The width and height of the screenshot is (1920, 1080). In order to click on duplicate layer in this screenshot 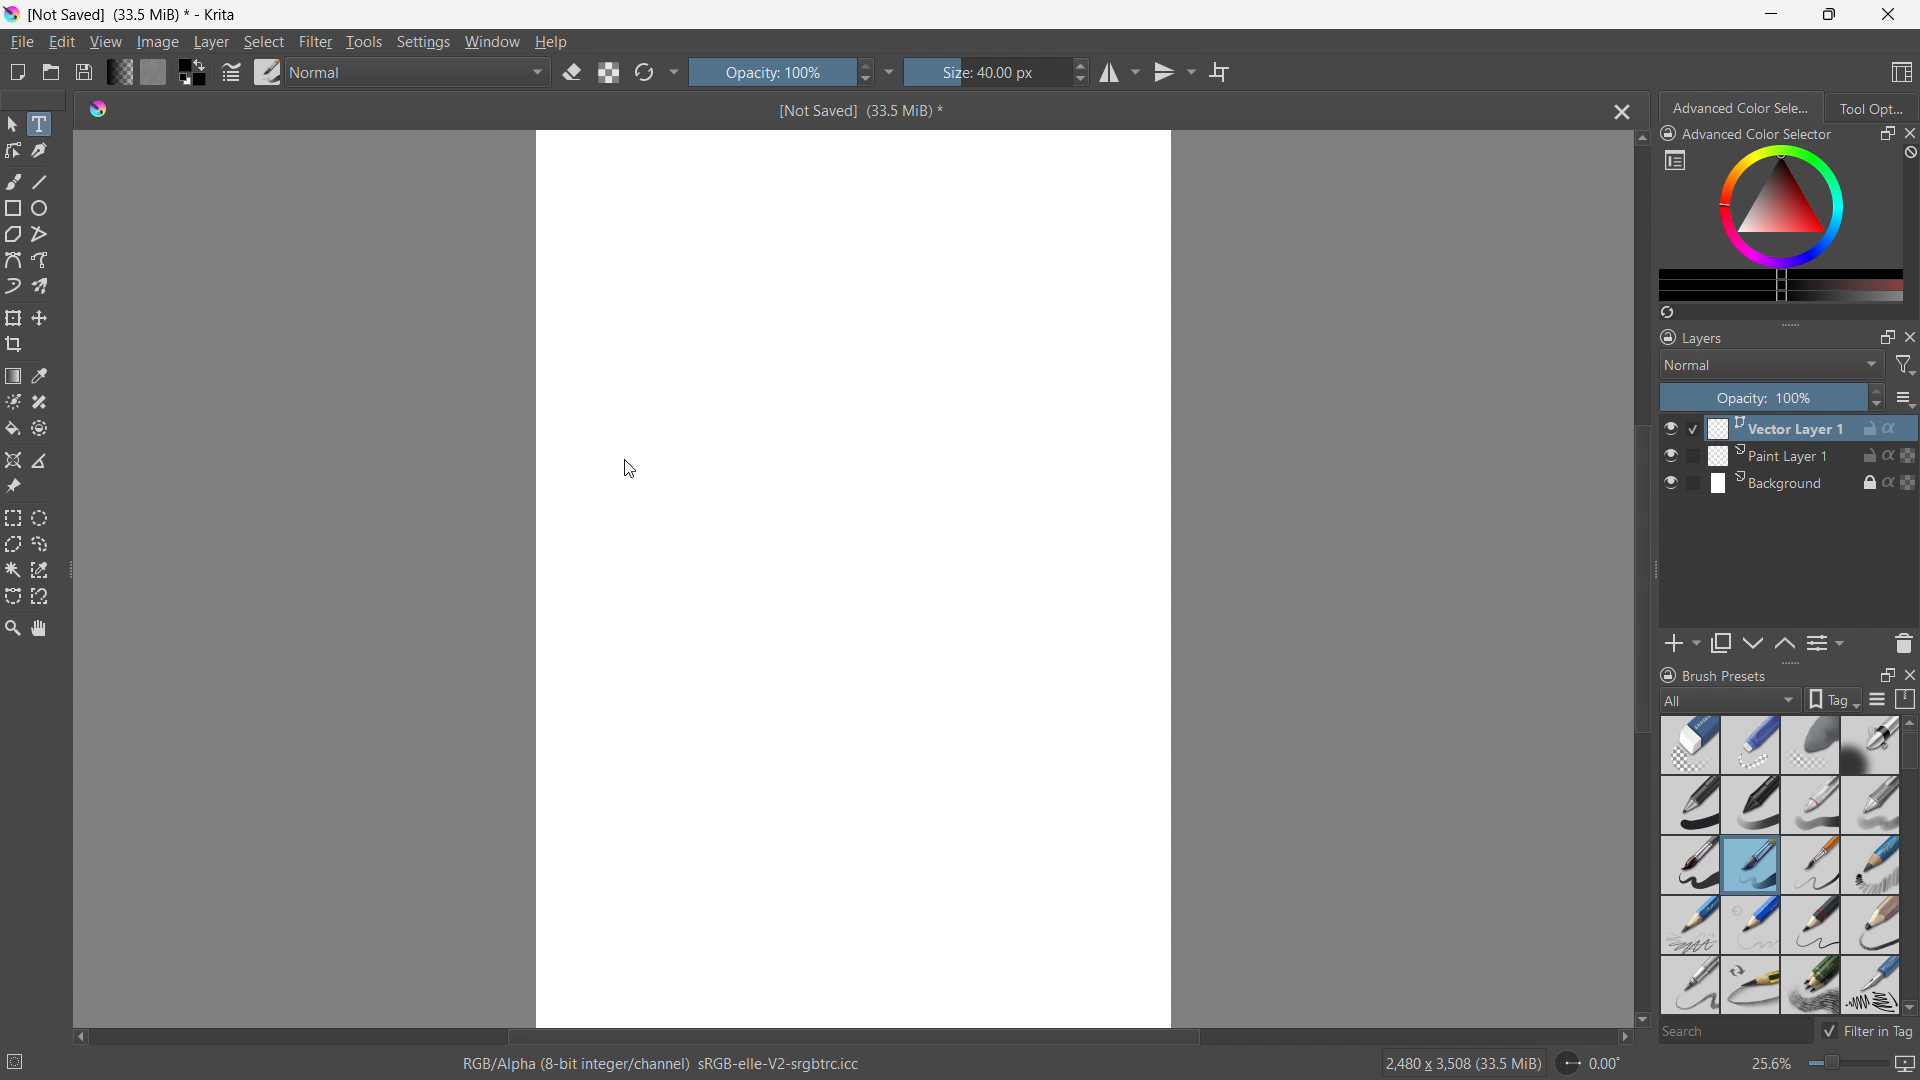, I will do `click(1721, 643)`.